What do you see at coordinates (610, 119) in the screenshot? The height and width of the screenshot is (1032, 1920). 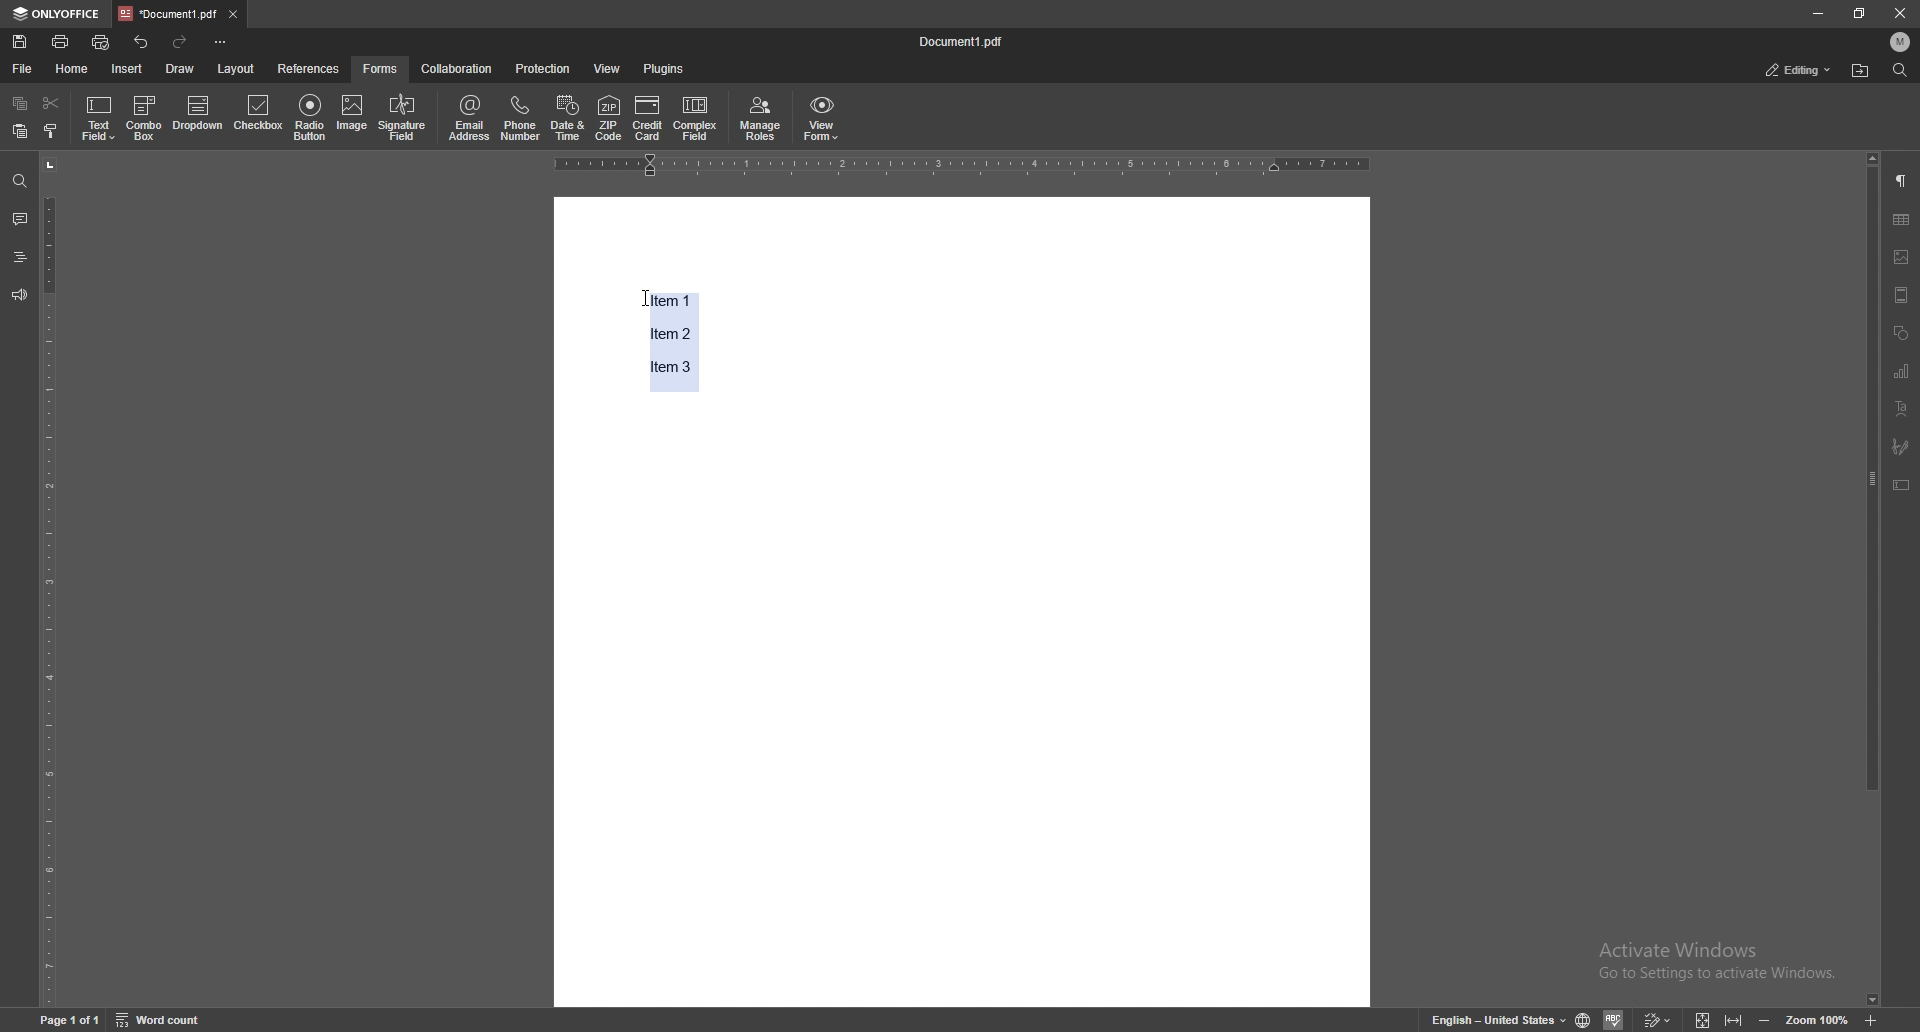 I see `zip code` at bounding box center [610, 119].